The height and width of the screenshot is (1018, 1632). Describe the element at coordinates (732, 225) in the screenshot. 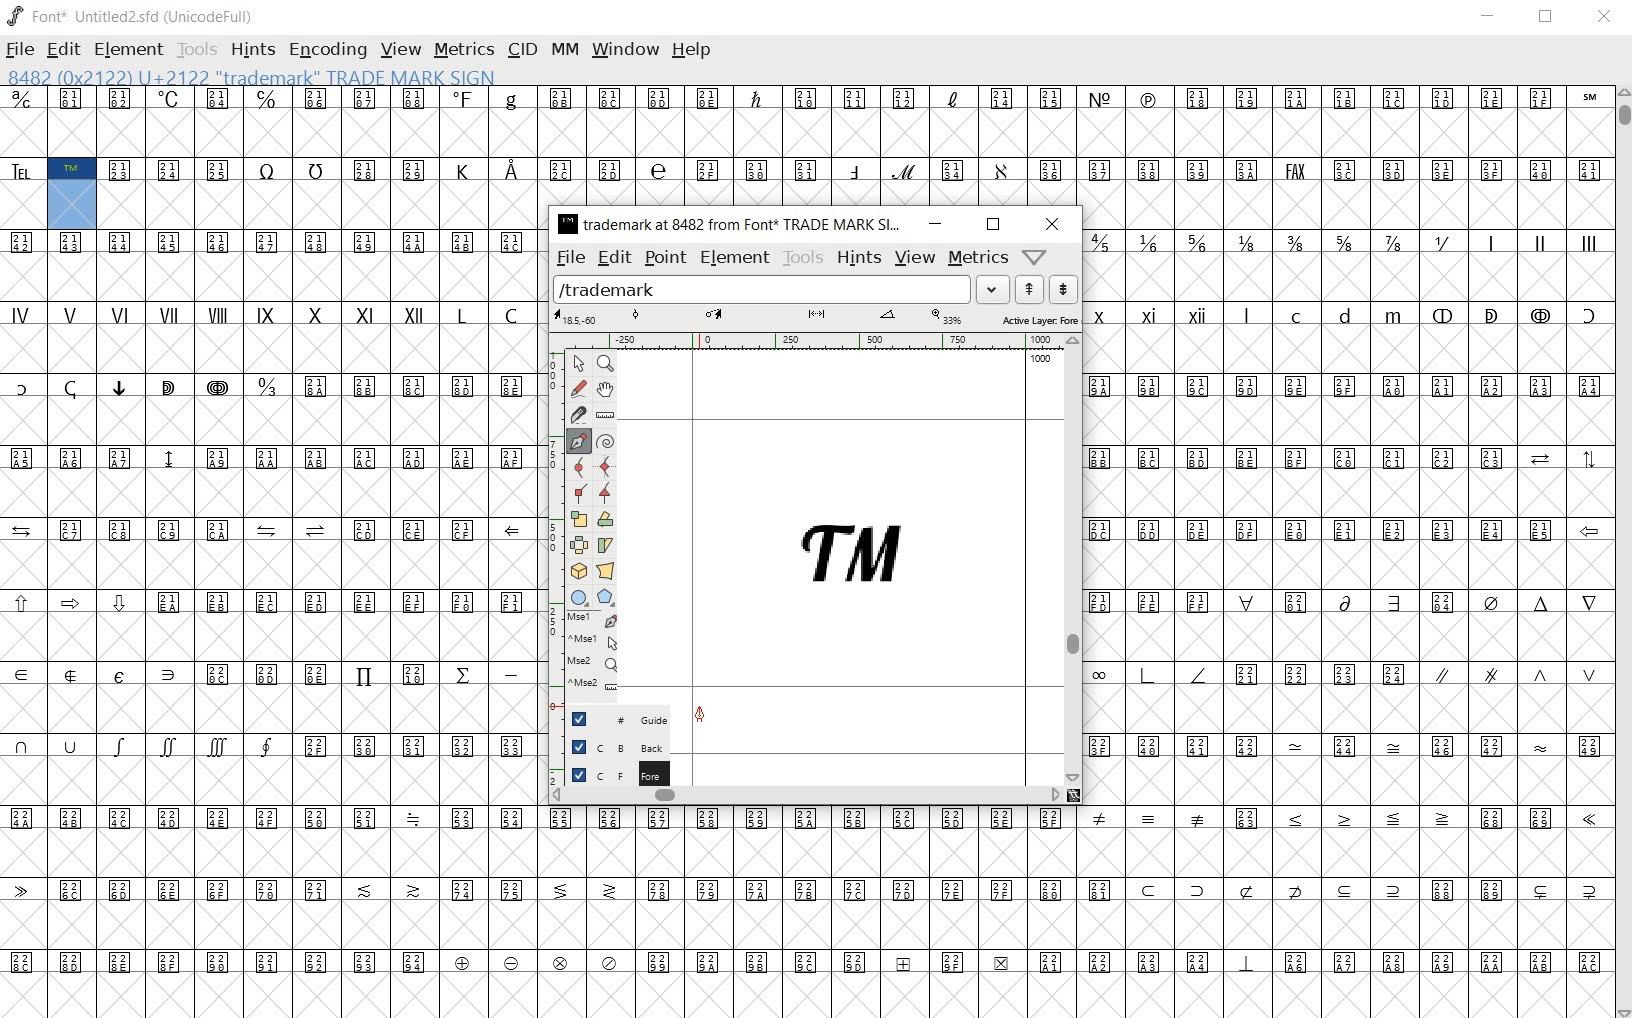

I see `trademark at 8482 from Font TRADE MARK SIG...` at that location.